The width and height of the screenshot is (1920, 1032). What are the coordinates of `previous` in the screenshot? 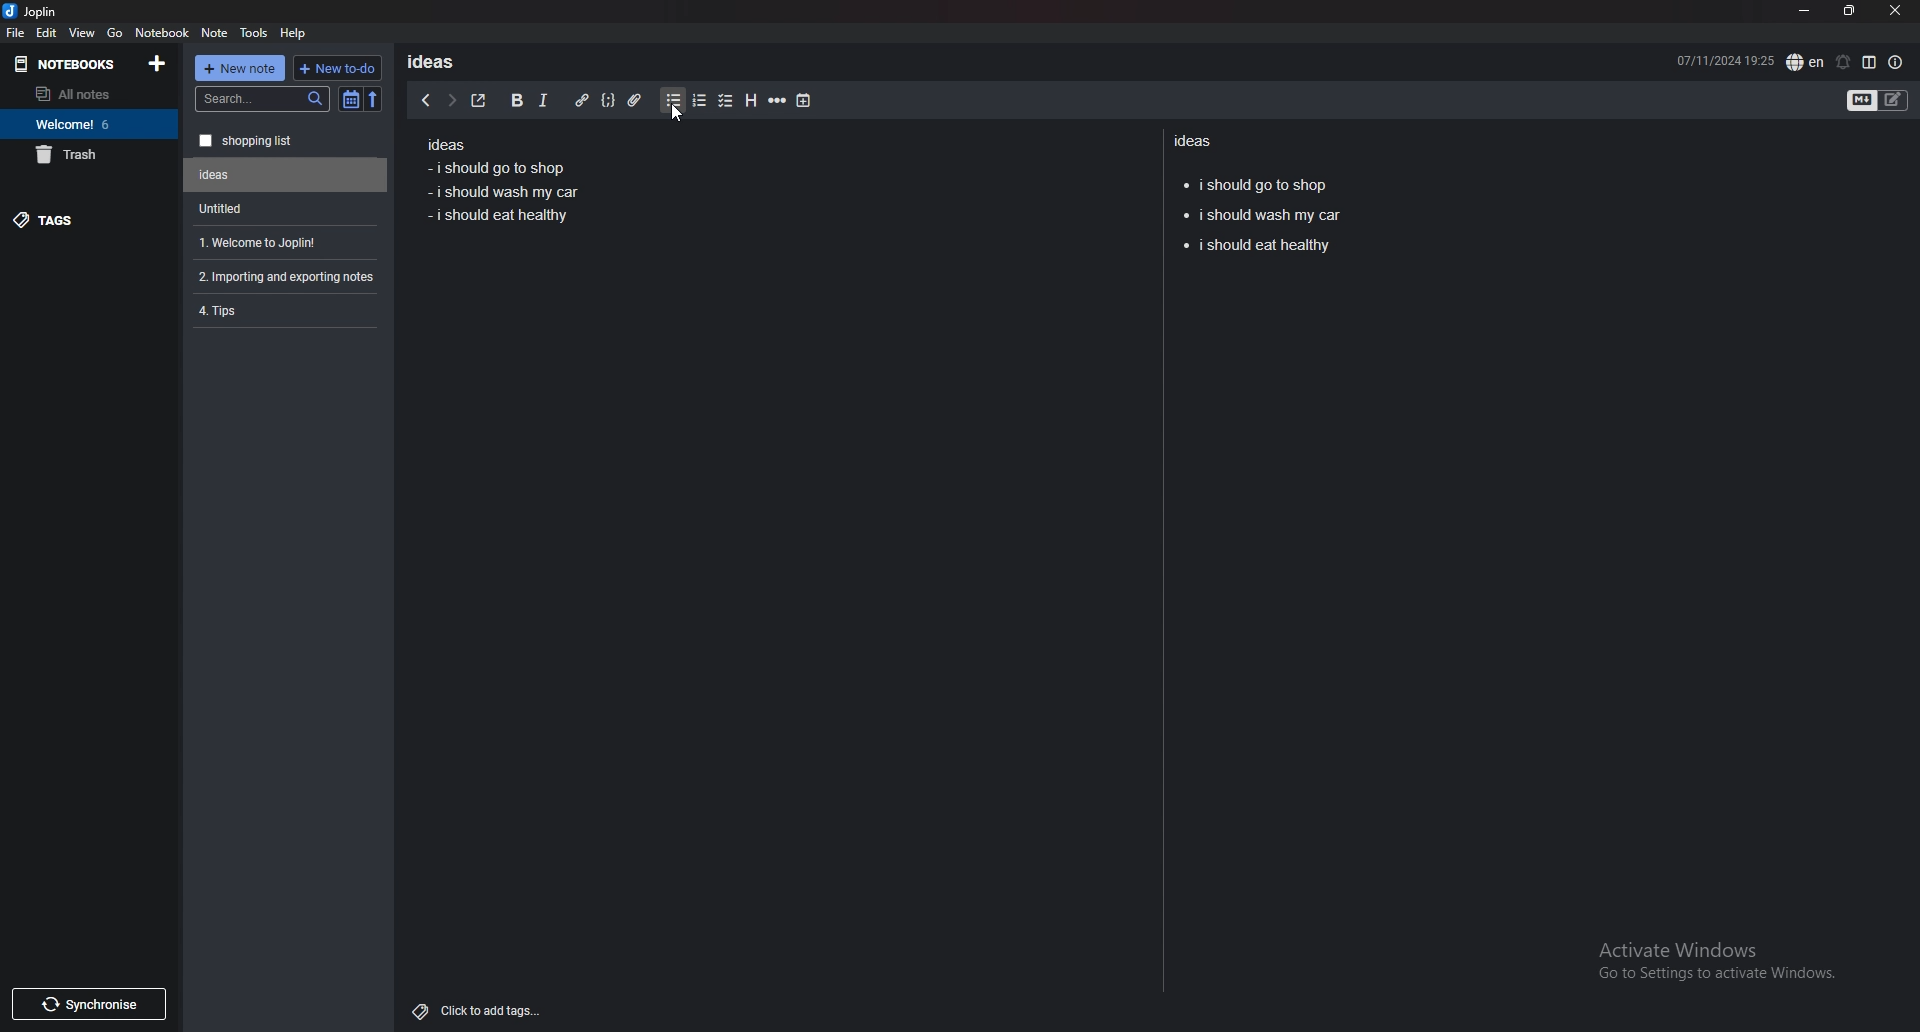 It's located at (425, 100).